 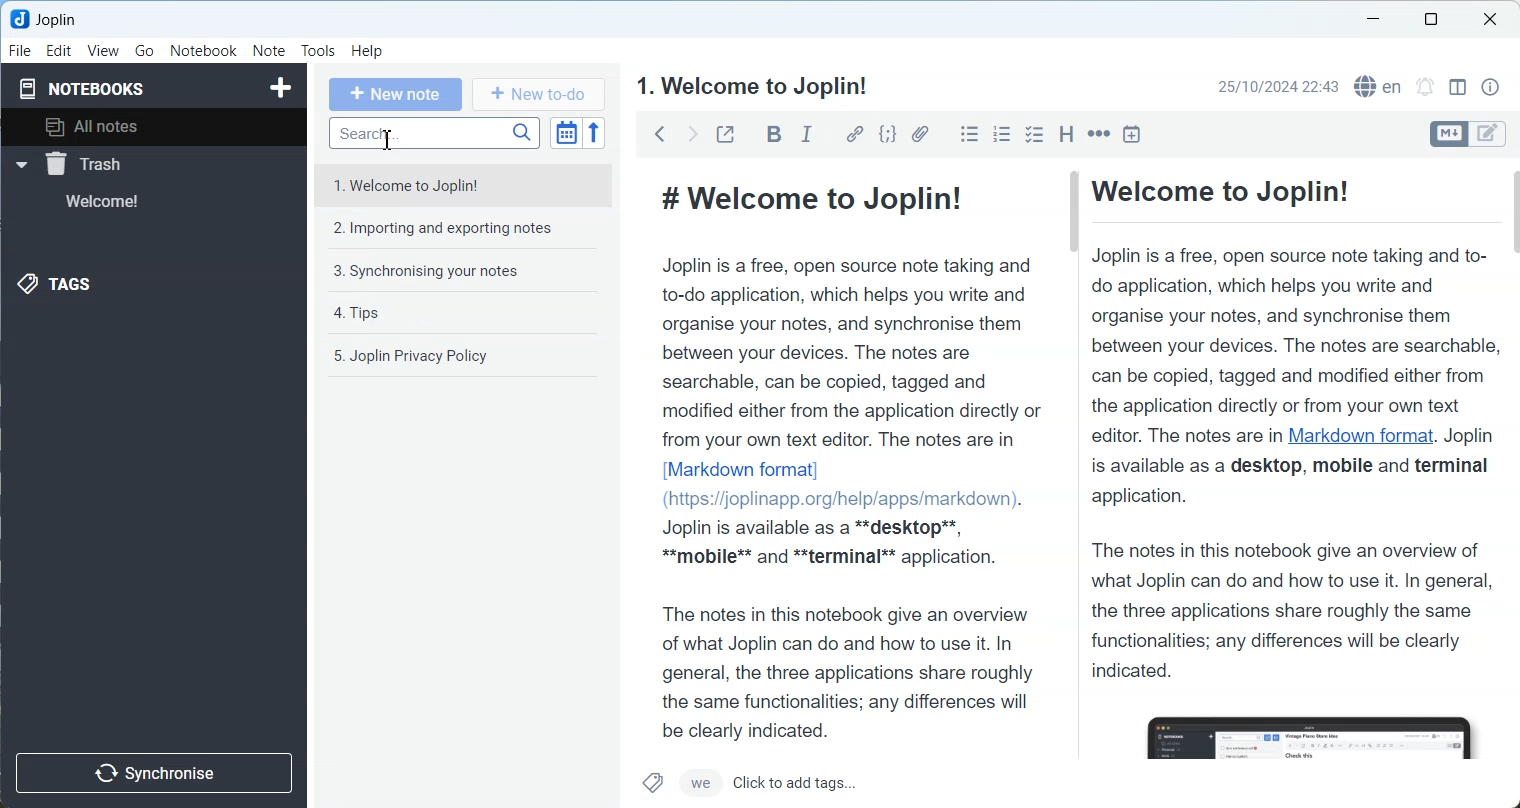 I want to click on Bulleted List, so click(x=969, y=134).